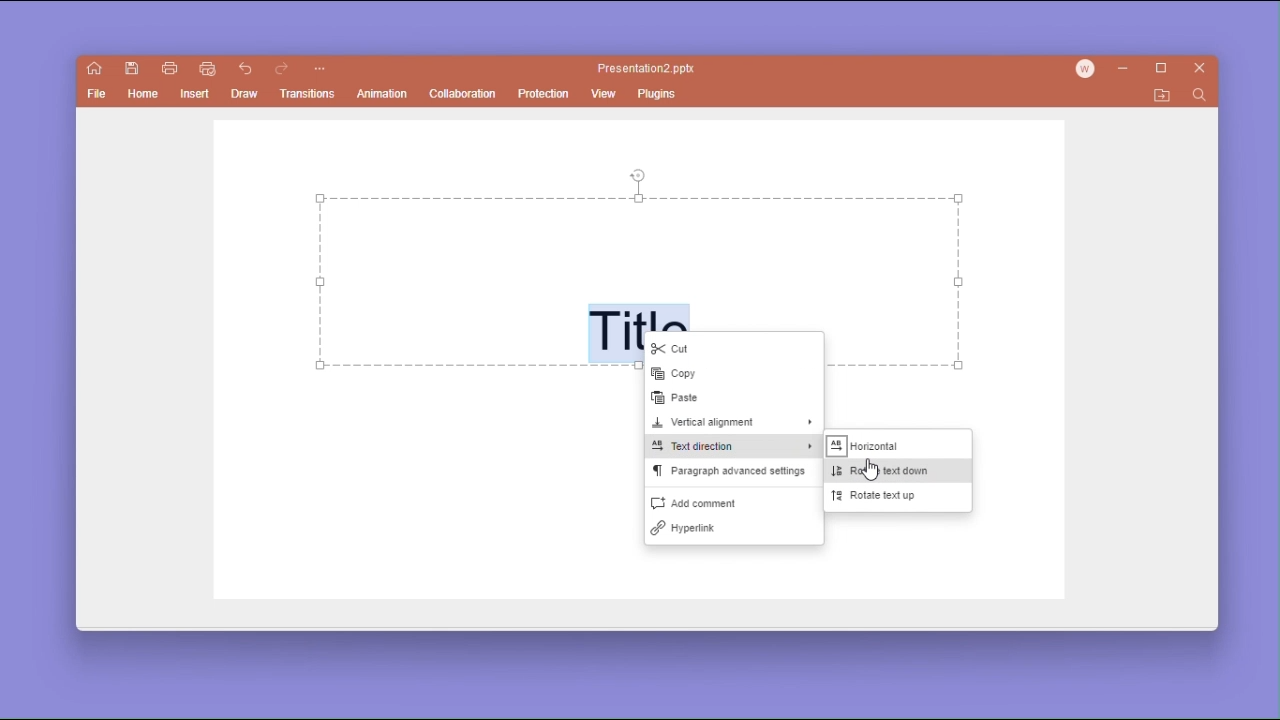  What do you see at coordinates (311, 94) in the screenshot?
I see `transitions` at bounding box center [311, 94].